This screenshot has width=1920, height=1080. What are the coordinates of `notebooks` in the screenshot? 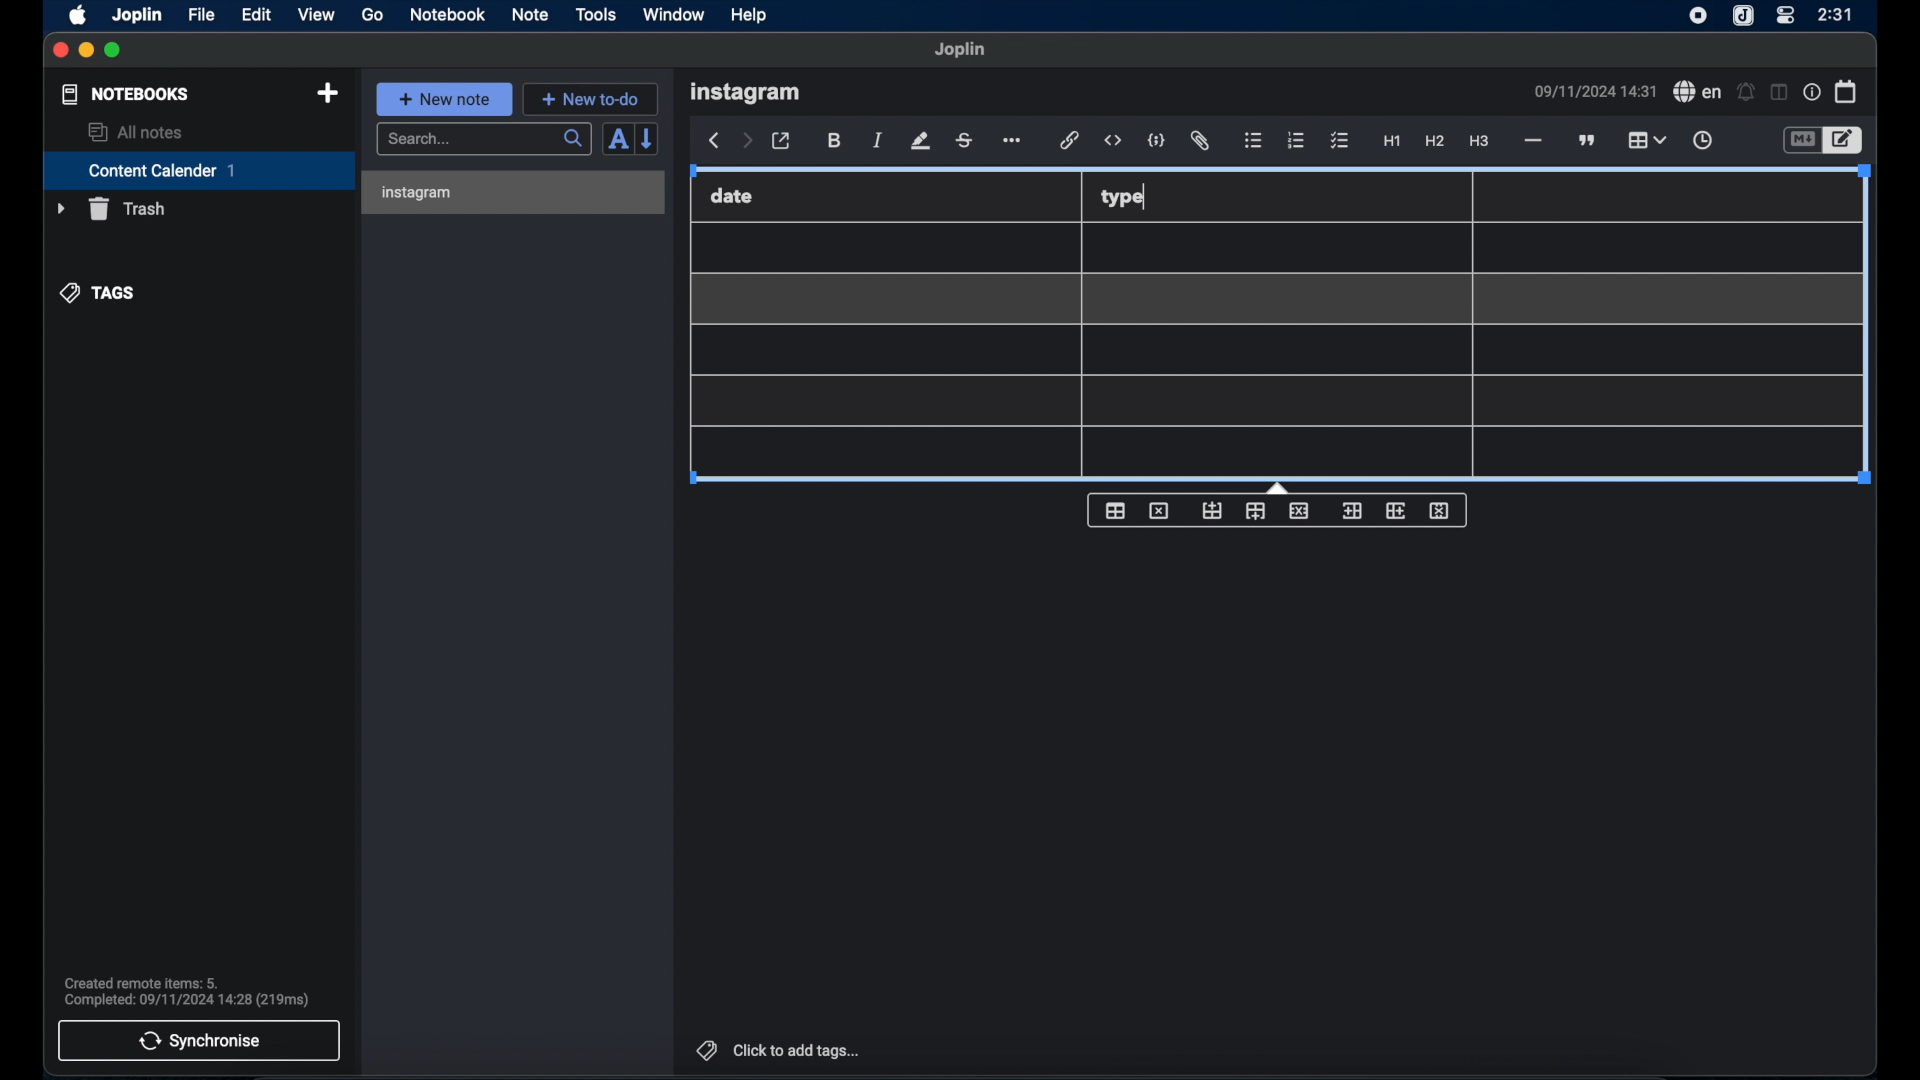 It's located at (126, 94).